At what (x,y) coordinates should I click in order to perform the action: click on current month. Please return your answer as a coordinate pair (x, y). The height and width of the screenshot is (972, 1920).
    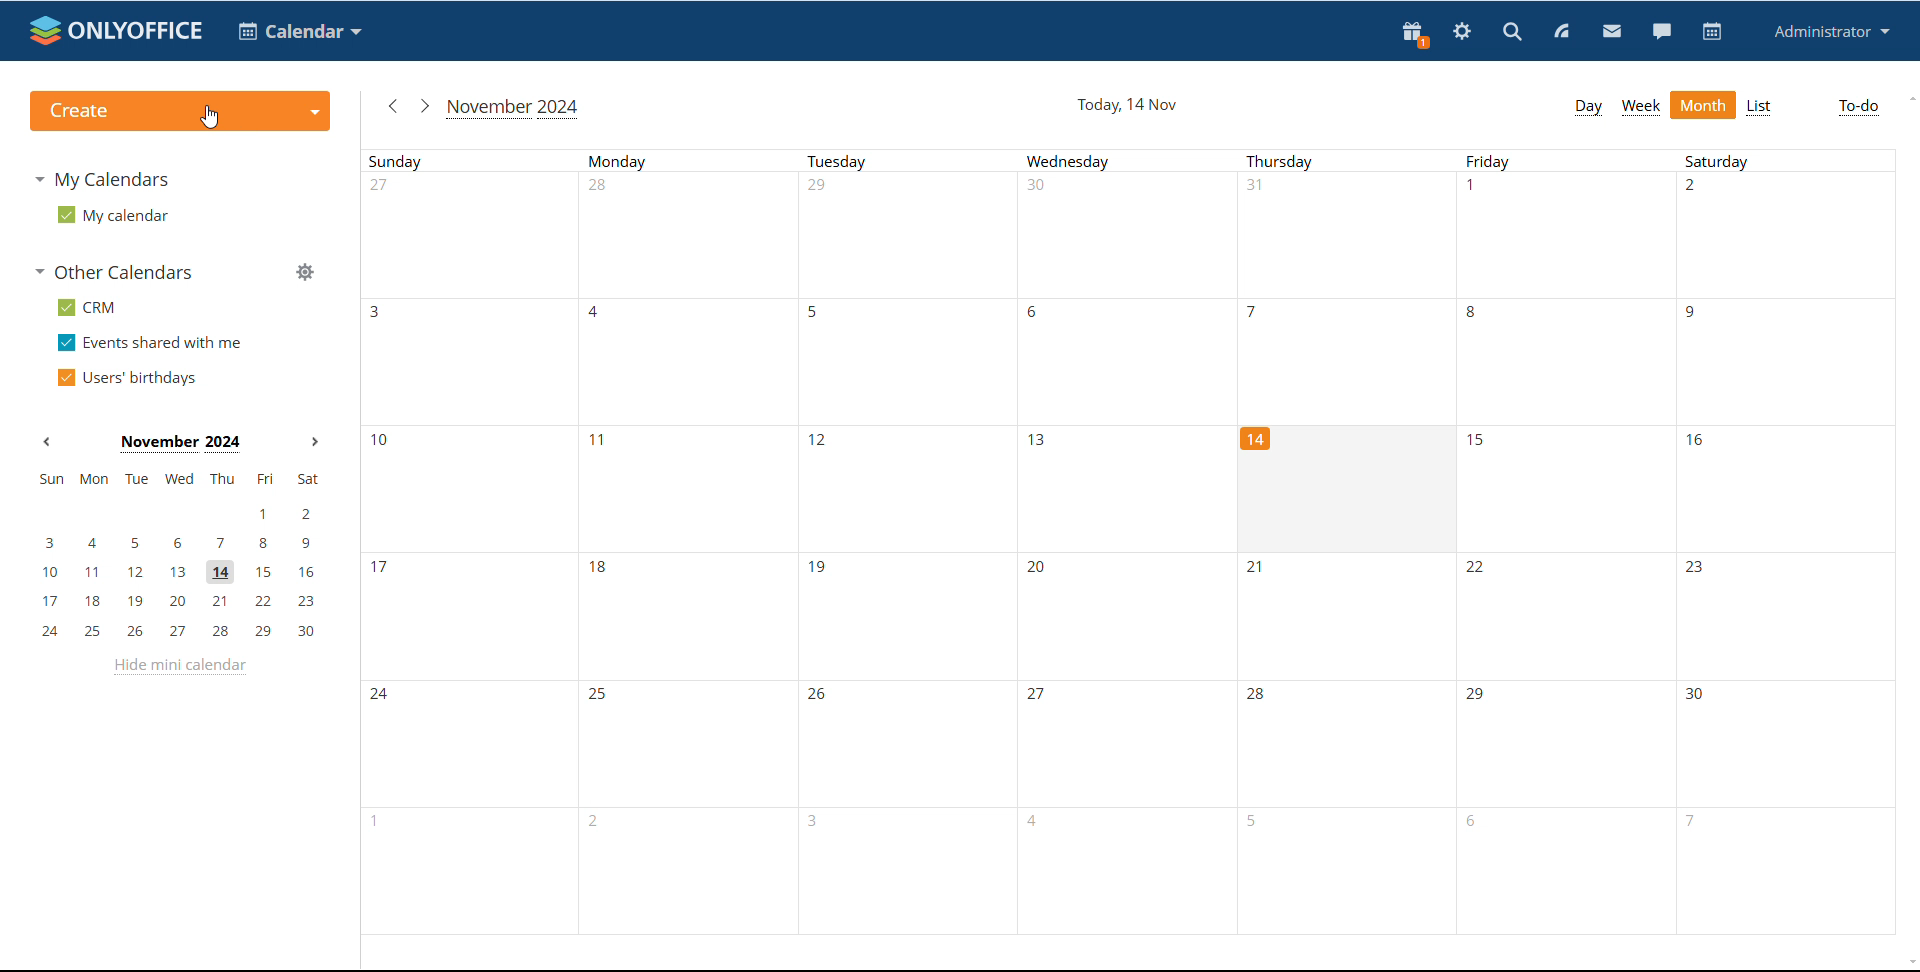
    Looking at the image, I should click on (515, 108).